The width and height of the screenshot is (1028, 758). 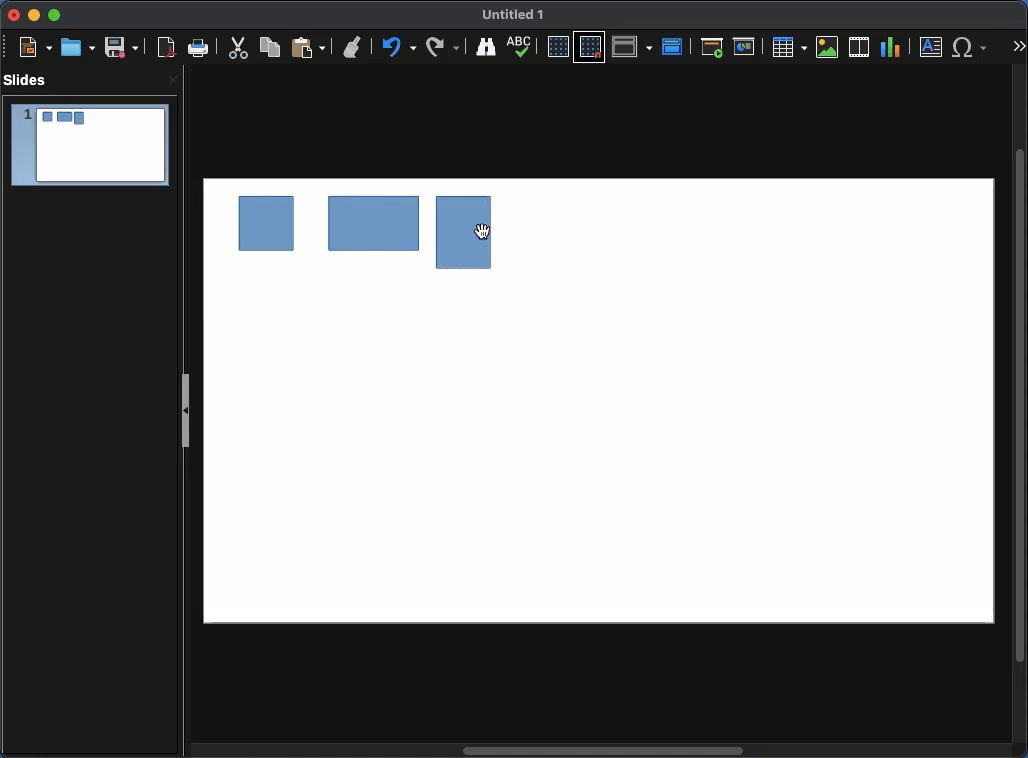 I want to click on Redo, so click(x=396, y=47).